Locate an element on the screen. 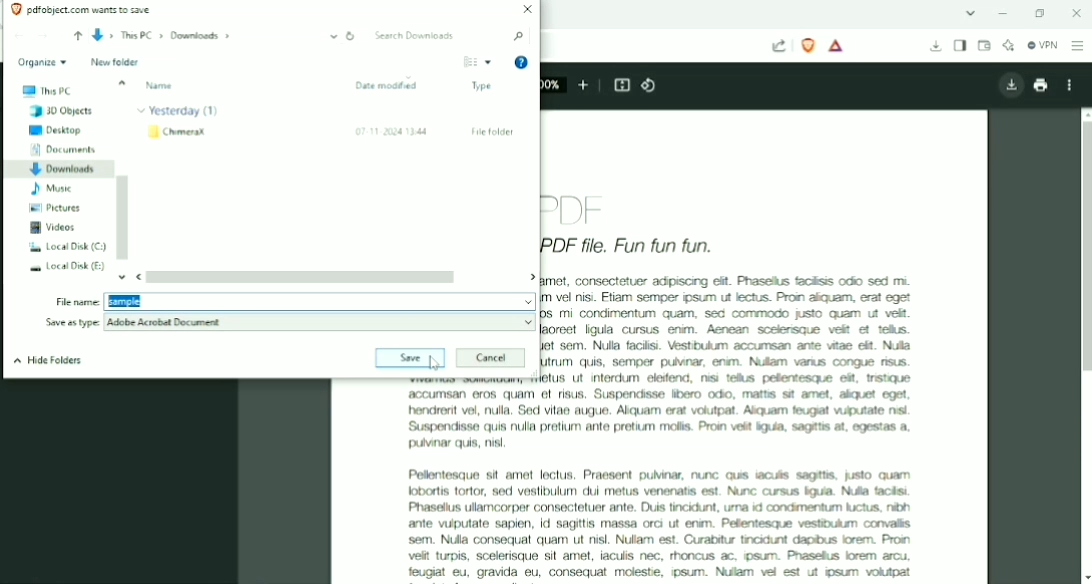 This screenshot has height=584, width=1092. ChimeraX is located at coordinates (179, 132).